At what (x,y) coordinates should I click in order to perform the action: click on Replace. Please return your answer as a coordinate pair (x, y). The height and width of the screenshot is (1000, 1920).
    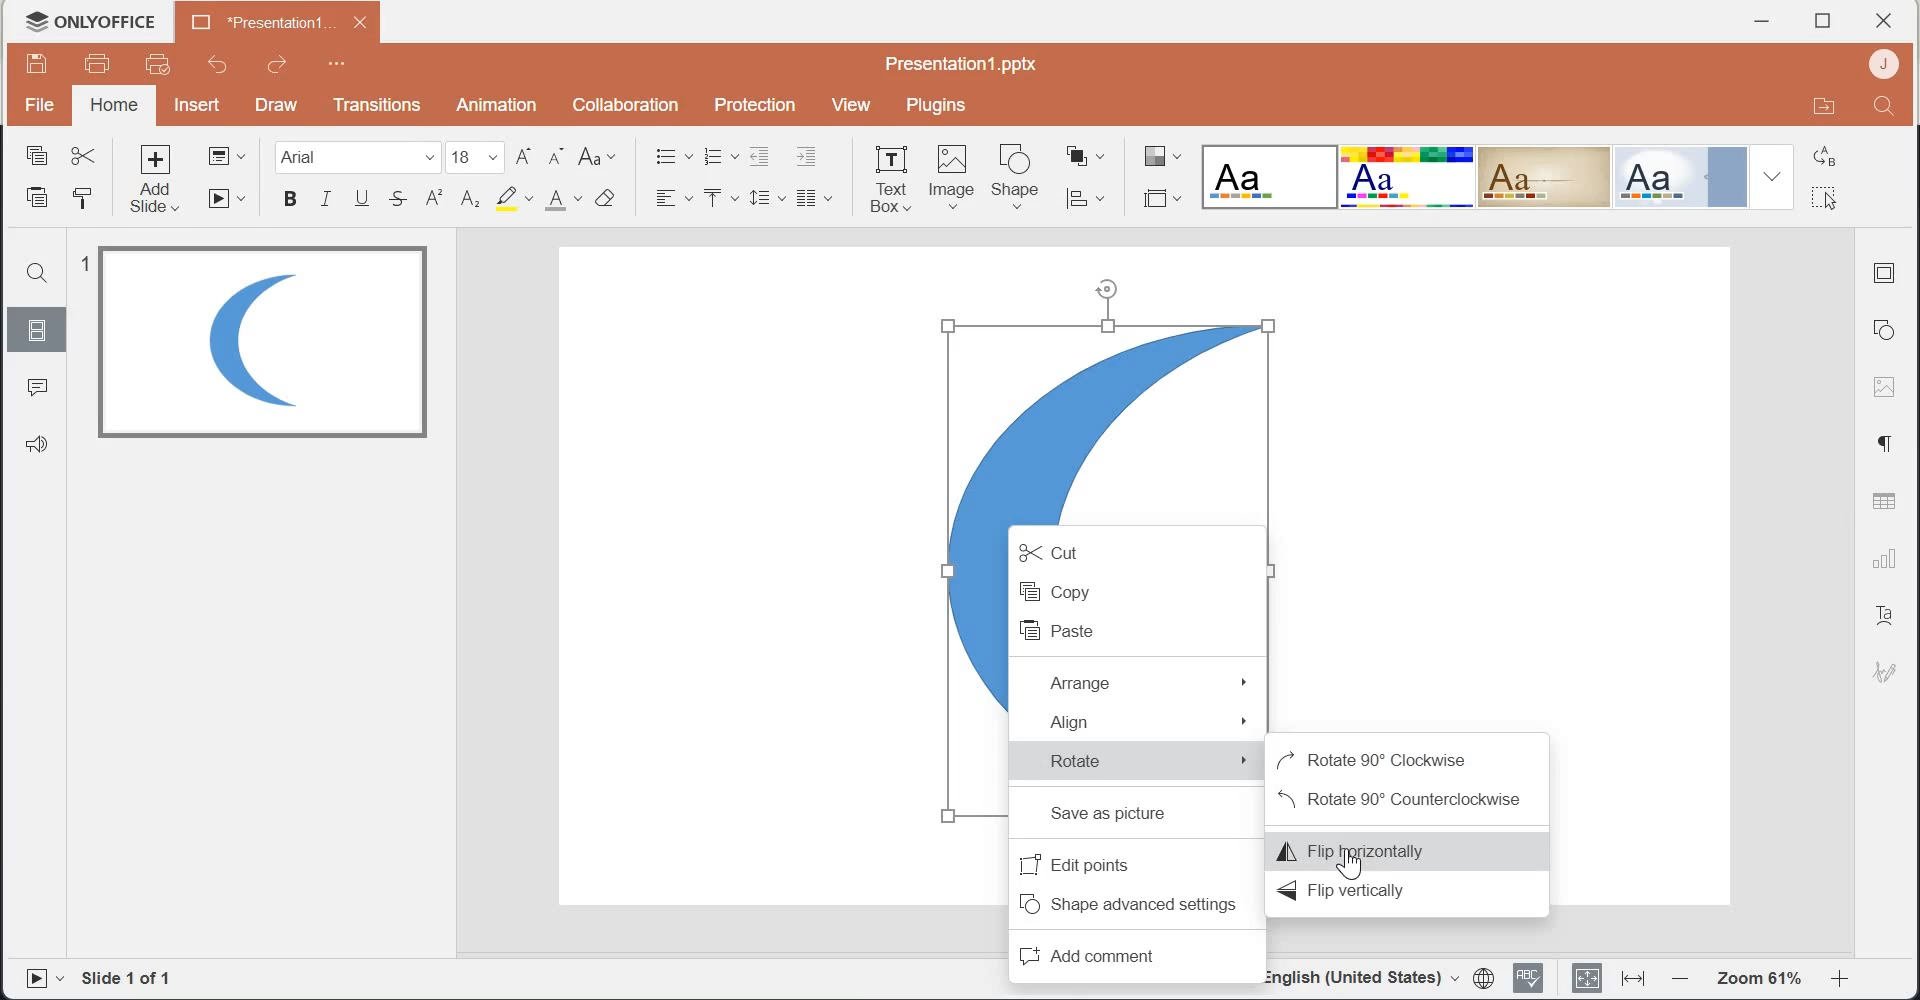
    Looking at the image, I should click on (1830, 154).